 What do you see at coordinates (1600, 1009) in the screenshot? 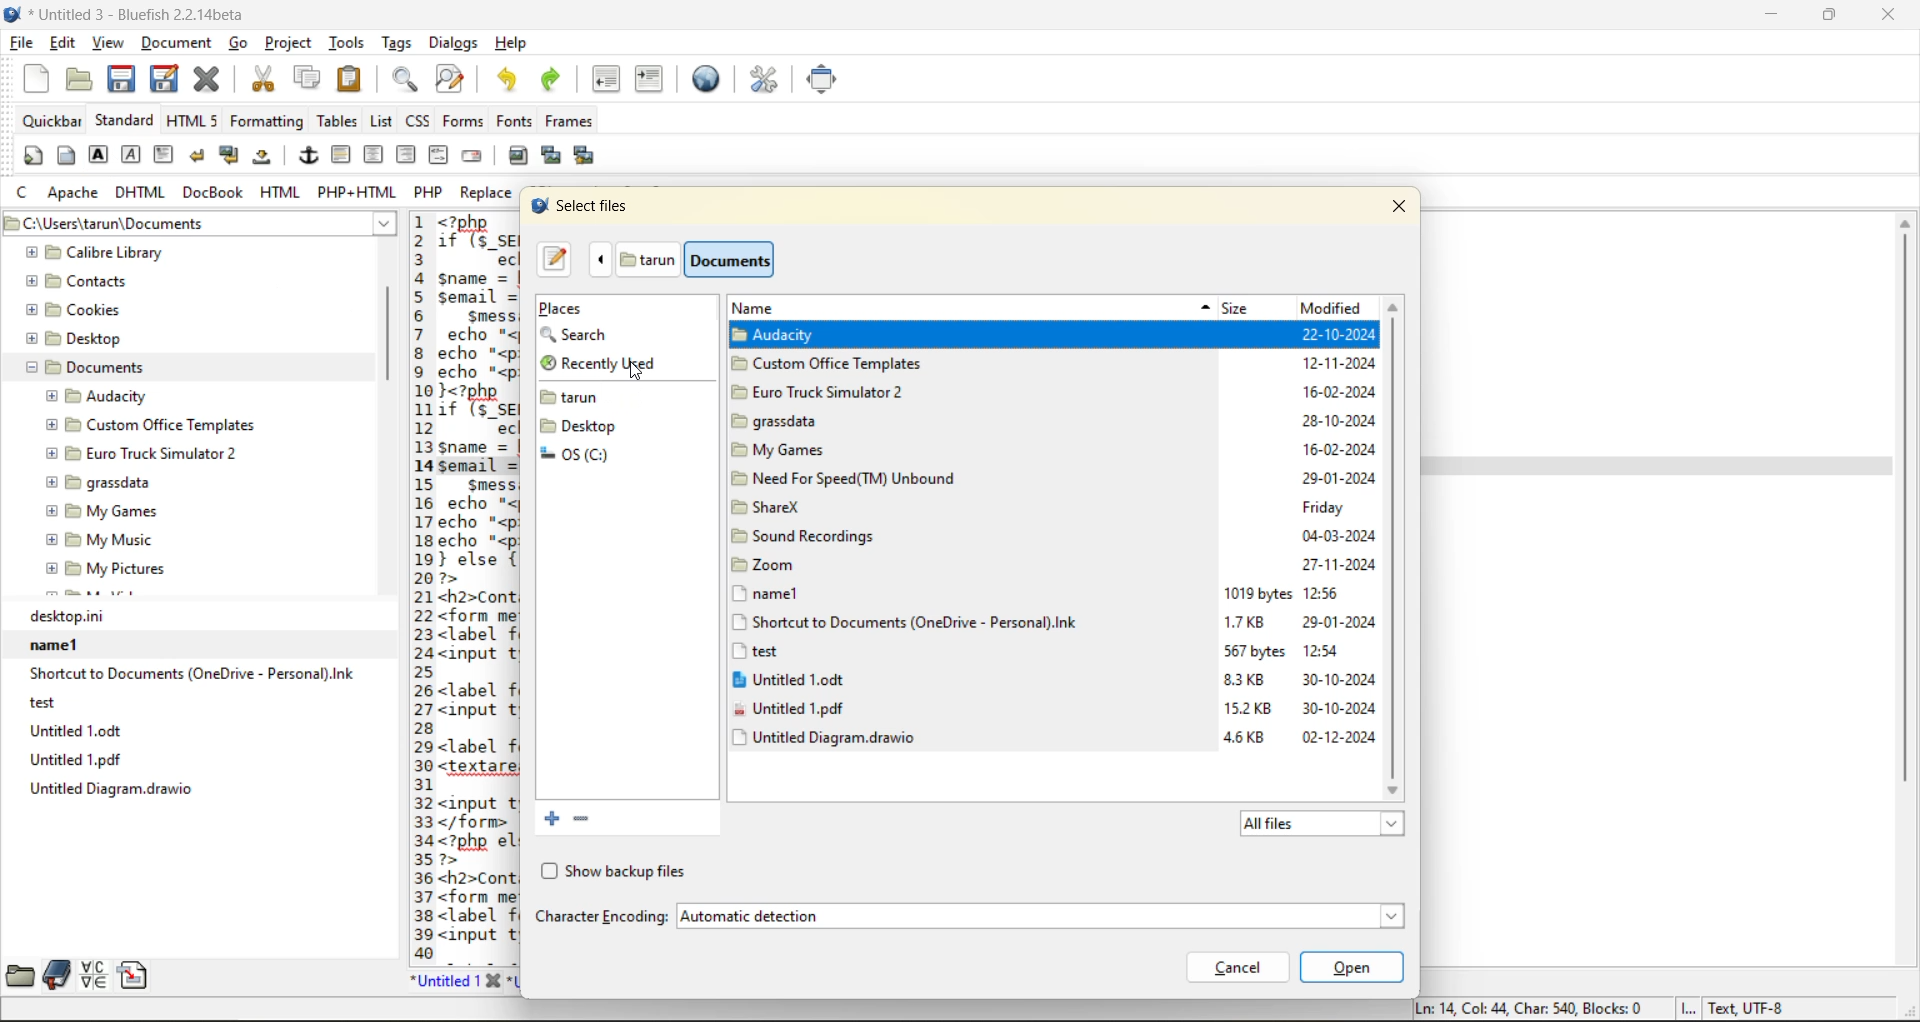
I see `metadata` at bounding box center [1600, 1009].